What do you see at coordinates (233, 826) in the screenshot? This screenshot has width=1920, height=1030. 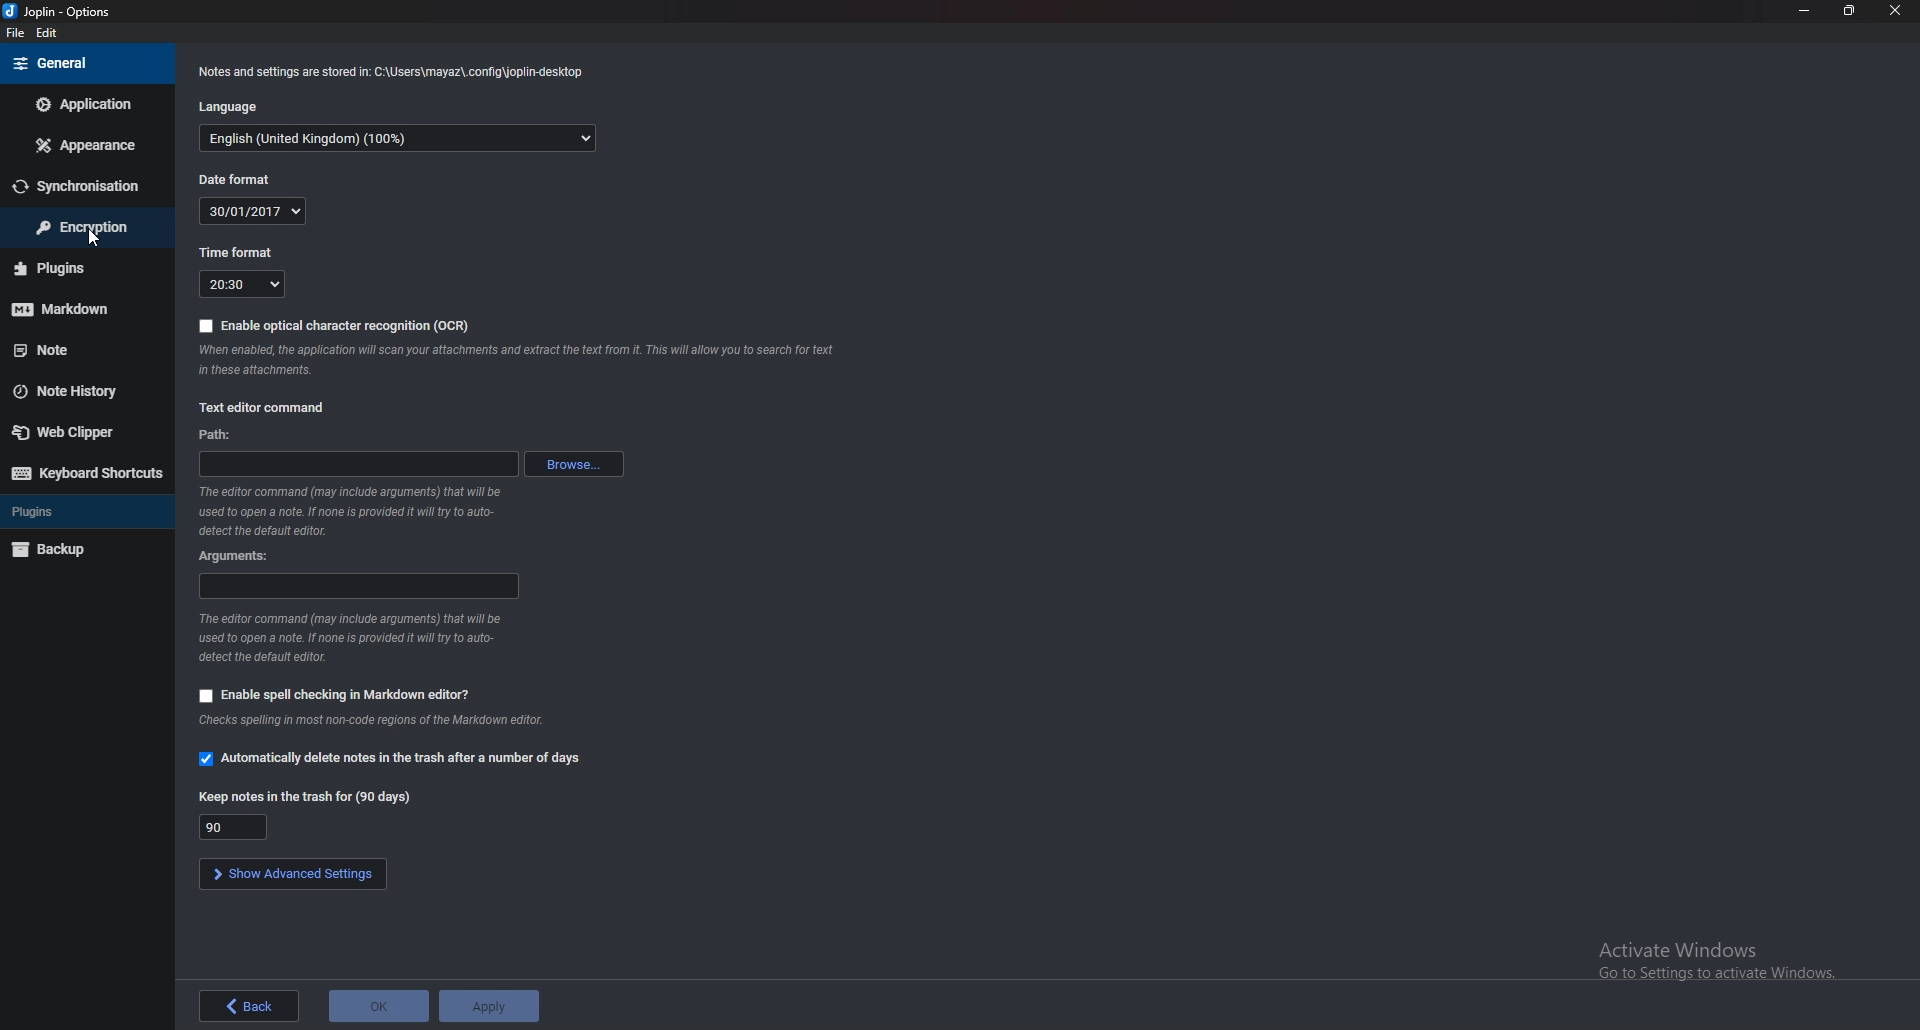 I see `keep notes in trash for` at bounding box center [233, 826].